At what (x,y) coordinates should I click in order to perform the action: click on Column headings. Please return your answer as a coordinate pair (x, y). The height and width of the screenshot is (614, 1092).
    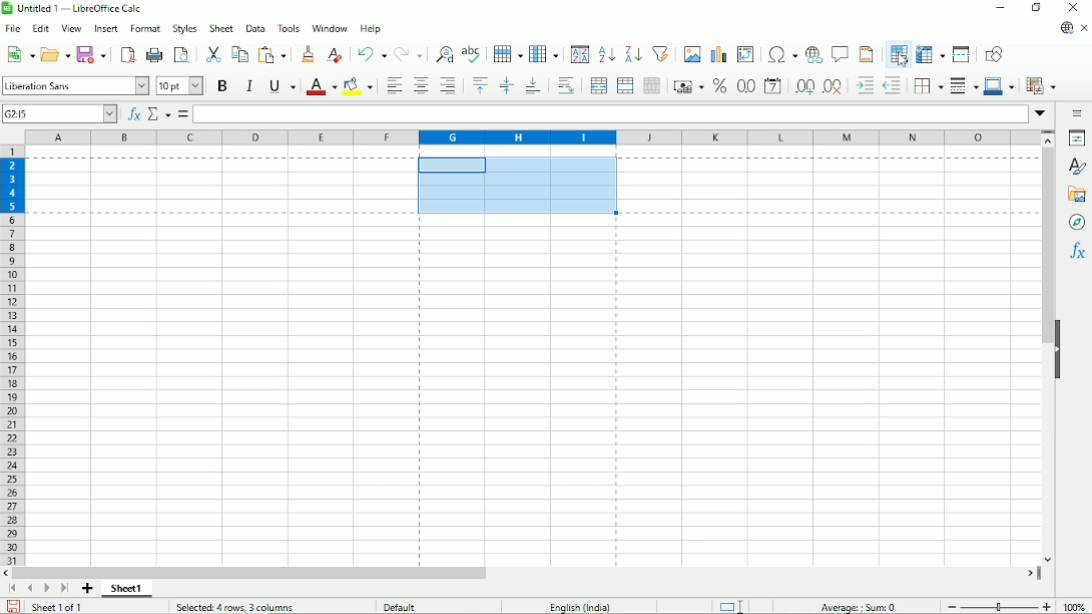
    Looking at the image, I should click on (532, 137).